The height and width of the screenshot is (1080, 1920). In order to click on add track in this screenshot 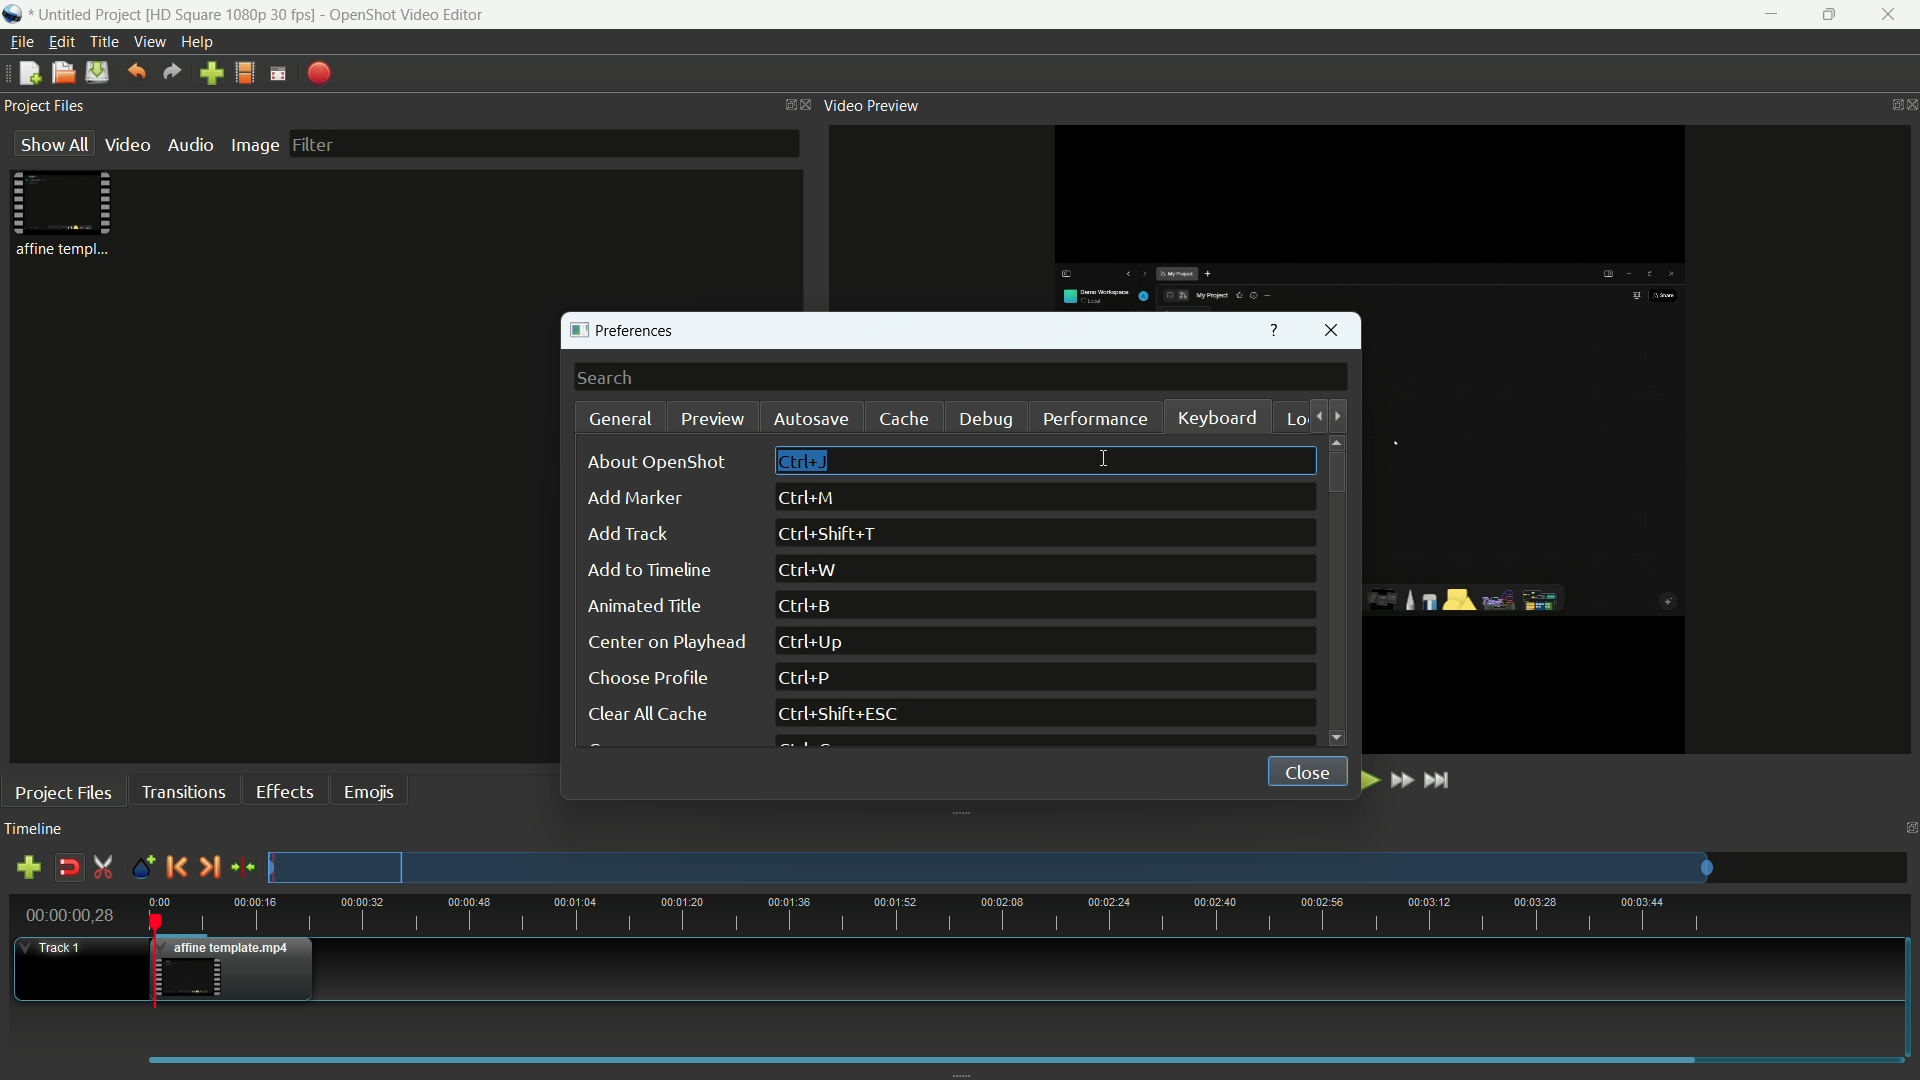, I will do `click(28, 870)`.